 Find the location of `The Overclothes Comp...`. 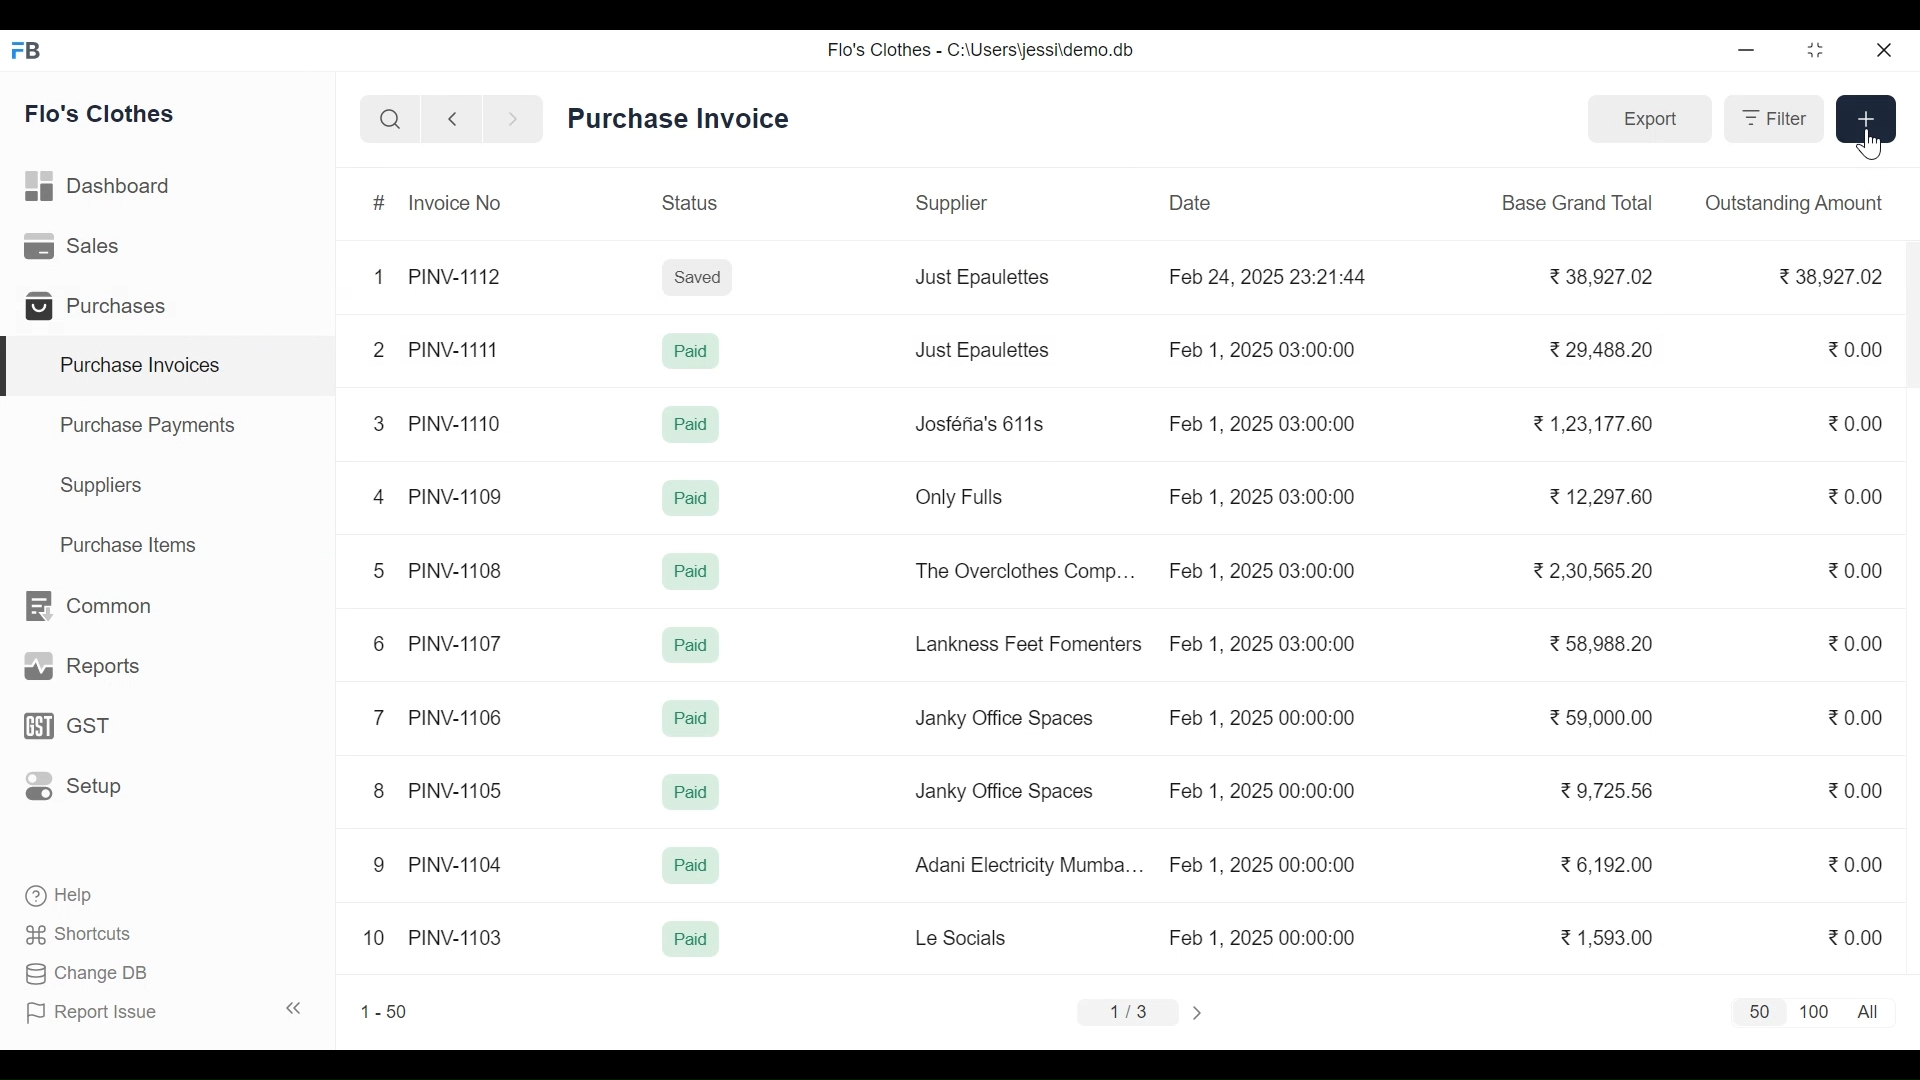

The Overclothes Comp... is located at coordinates (1026, 571).